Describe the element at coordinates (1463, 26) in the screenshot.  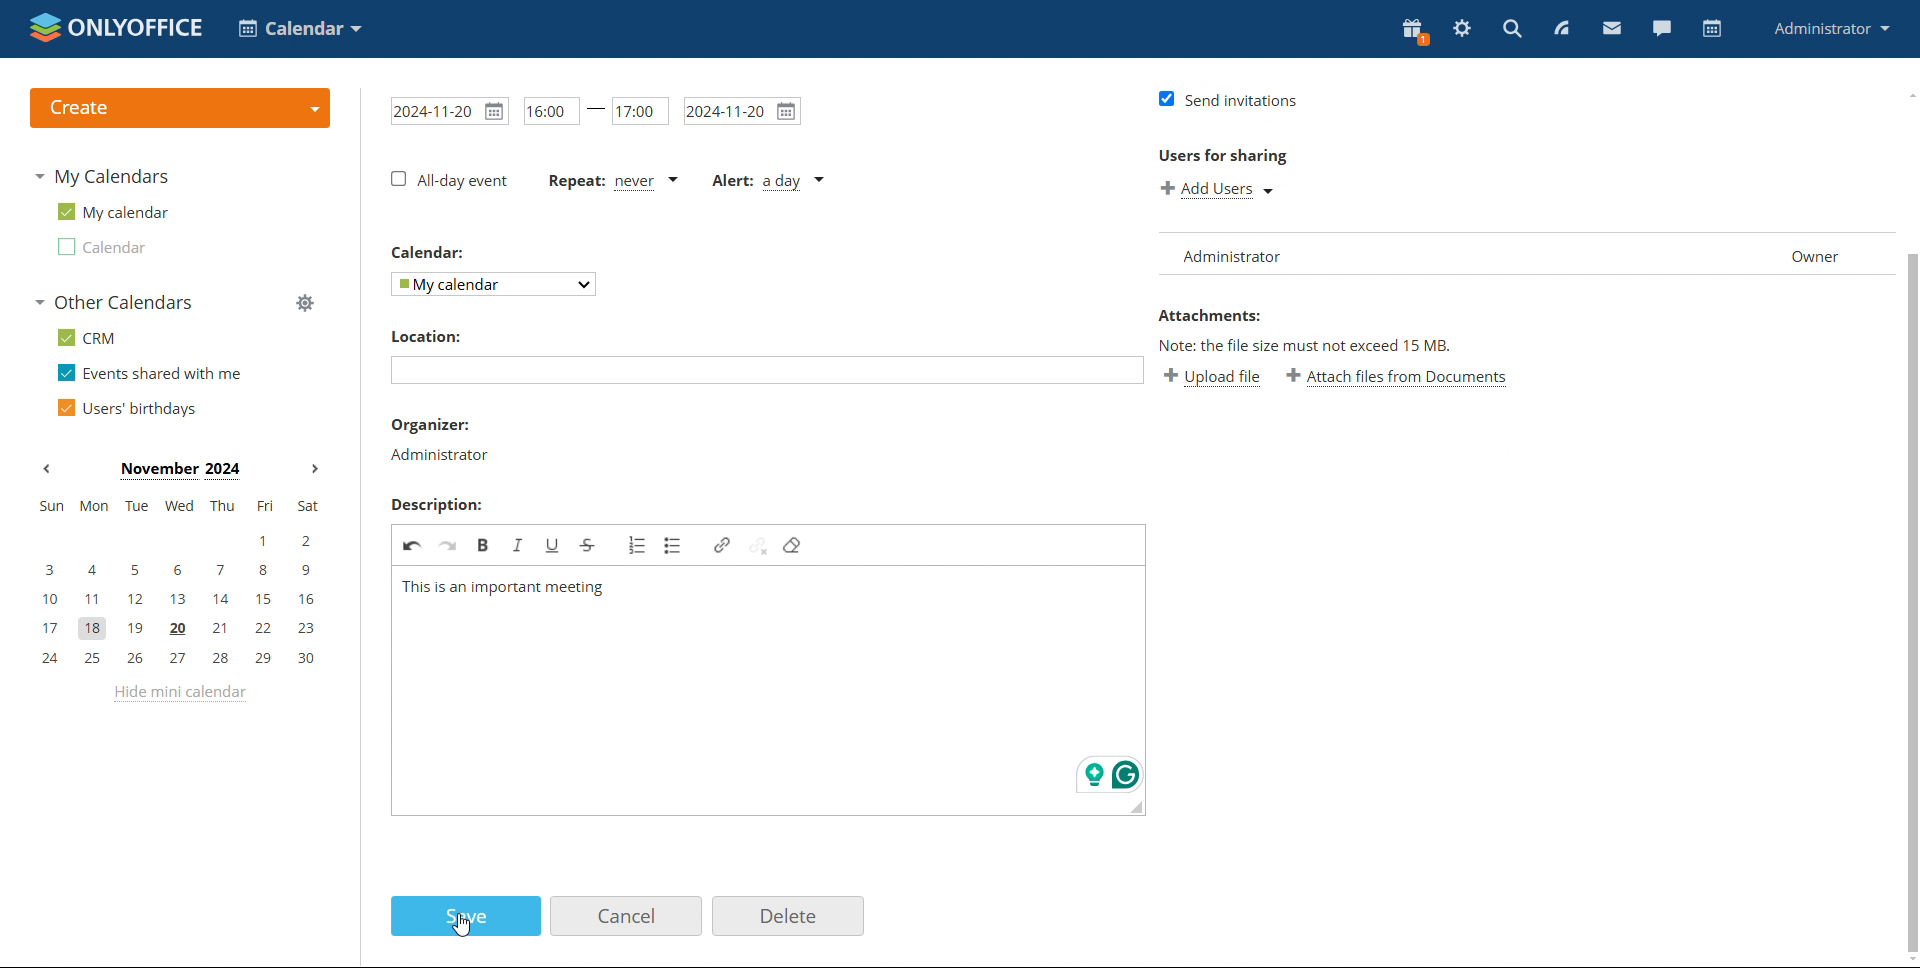
I see `settings` at that location.